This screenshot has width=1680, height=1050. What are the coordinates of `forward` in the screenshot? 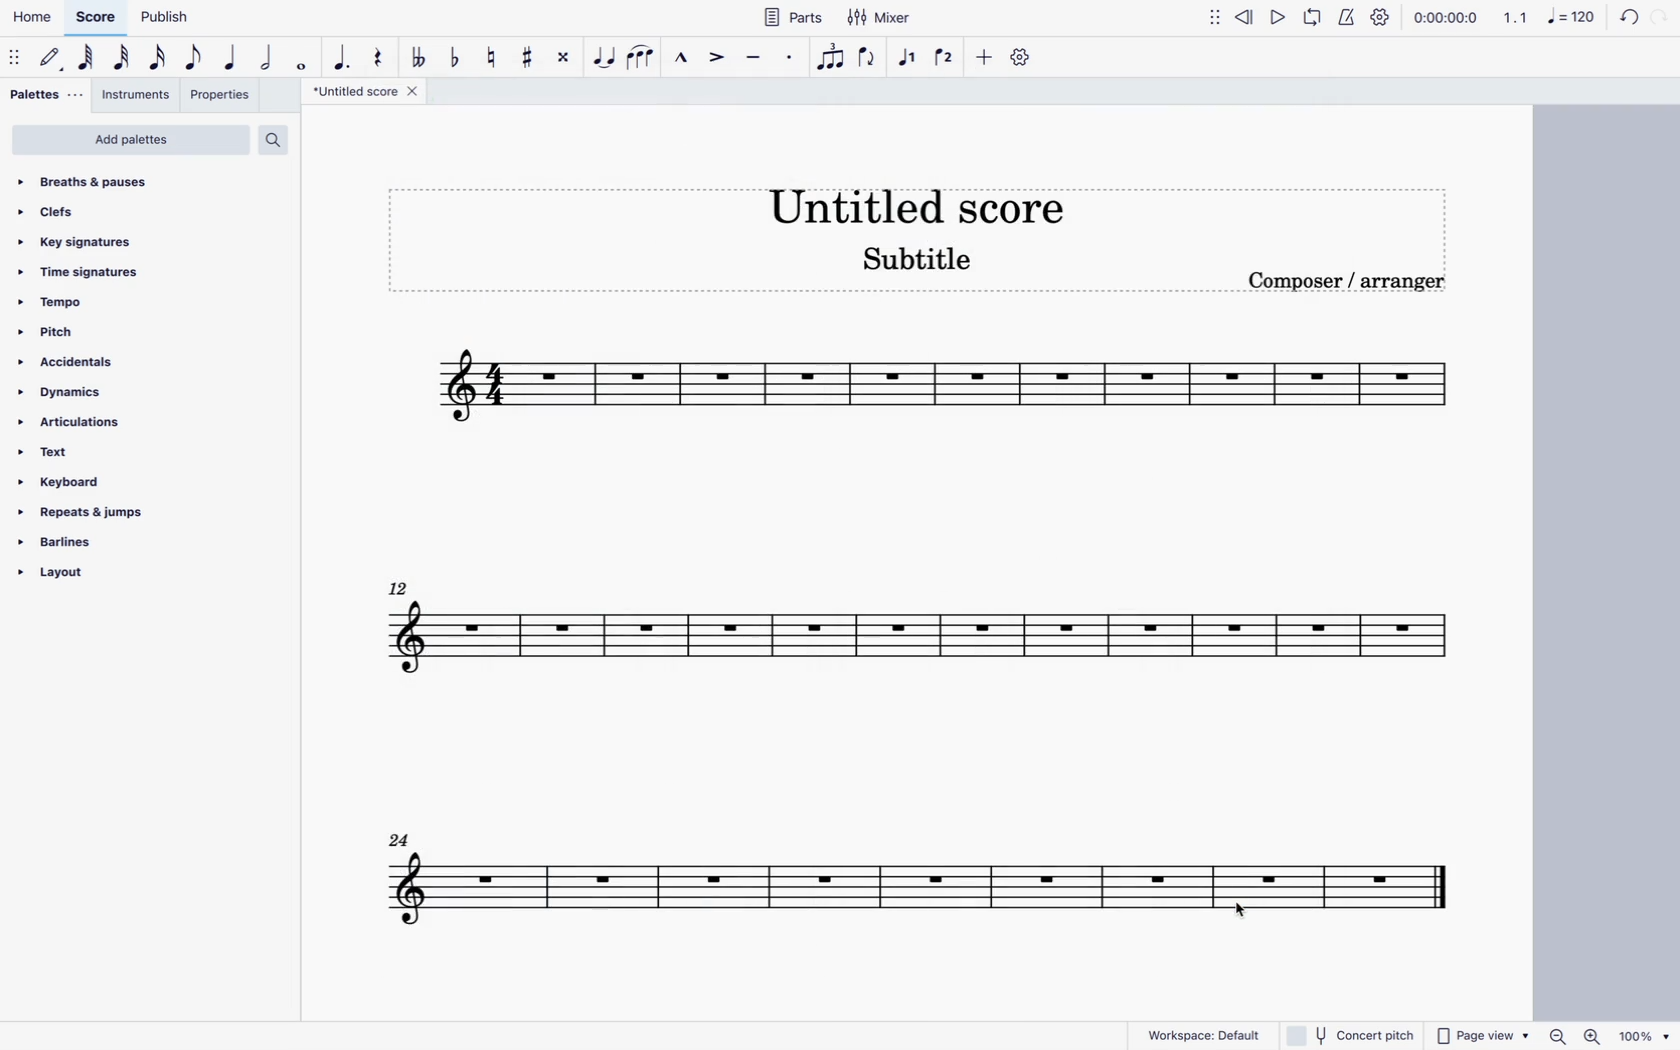 It's located at (1282, 14).